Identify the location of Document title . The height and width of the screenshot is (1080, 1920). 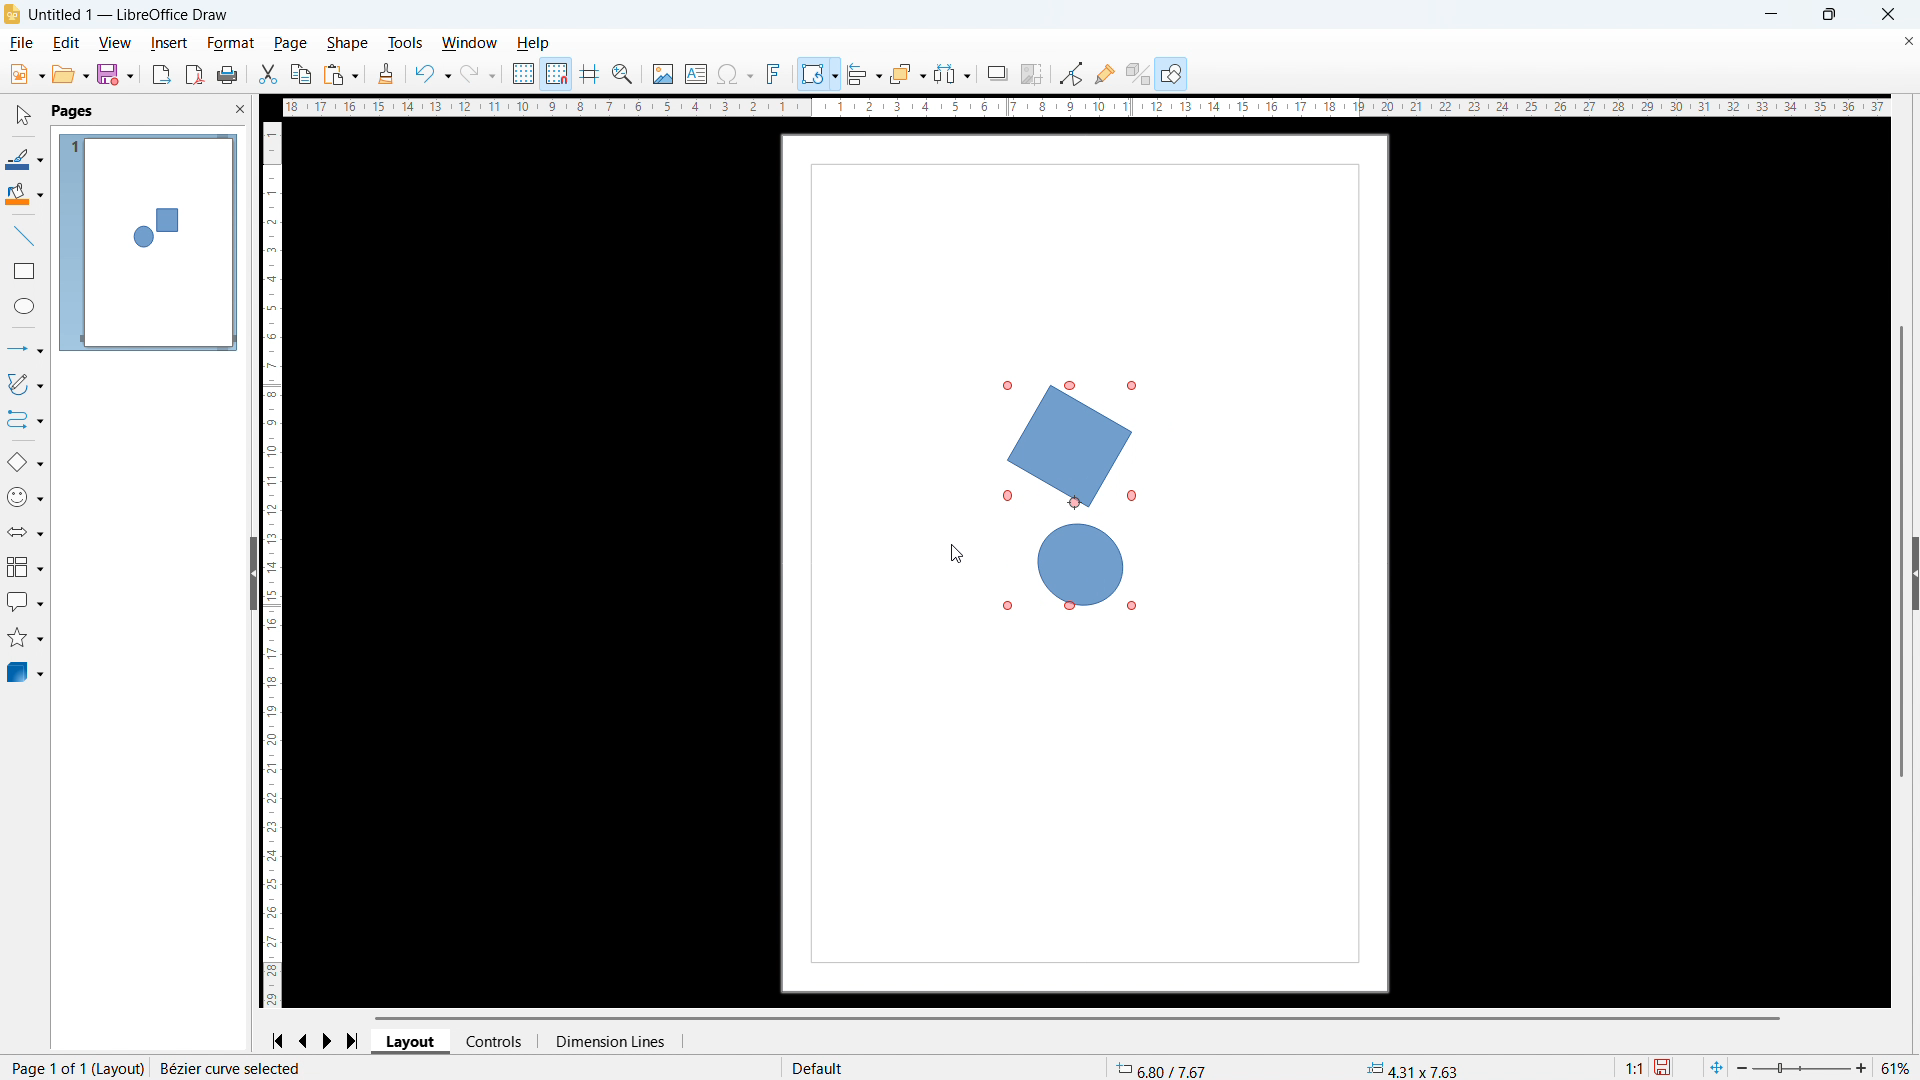
(129, 15).